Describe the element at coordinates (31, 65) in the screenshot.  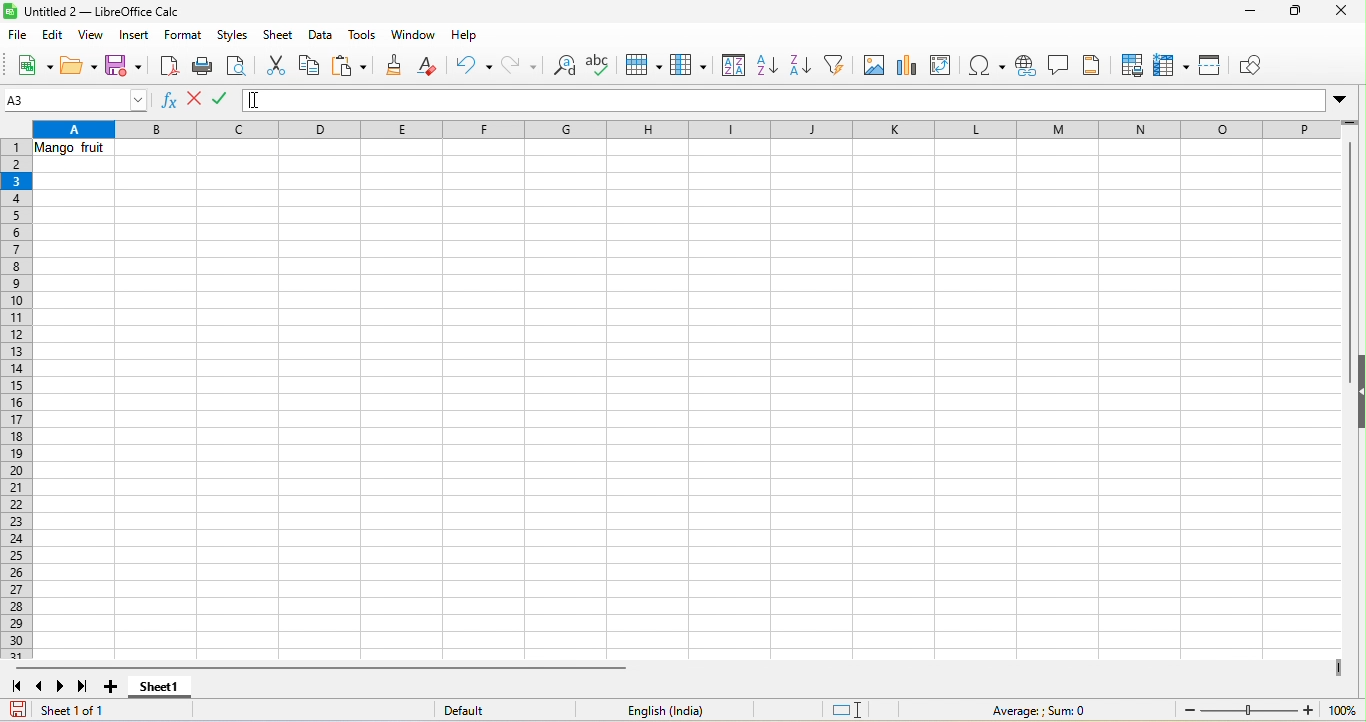
I see `new` at that location.